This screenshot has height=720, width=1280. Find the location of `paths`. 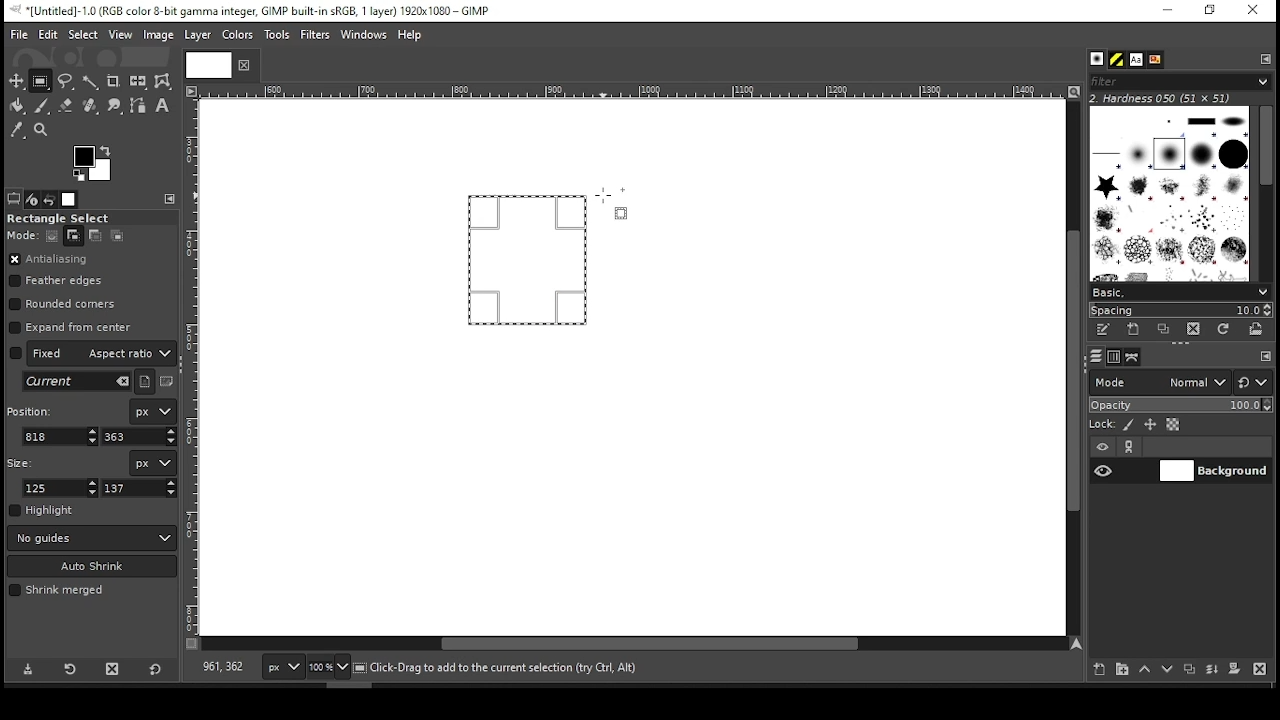

paths is located at coordinates (1135, 356).